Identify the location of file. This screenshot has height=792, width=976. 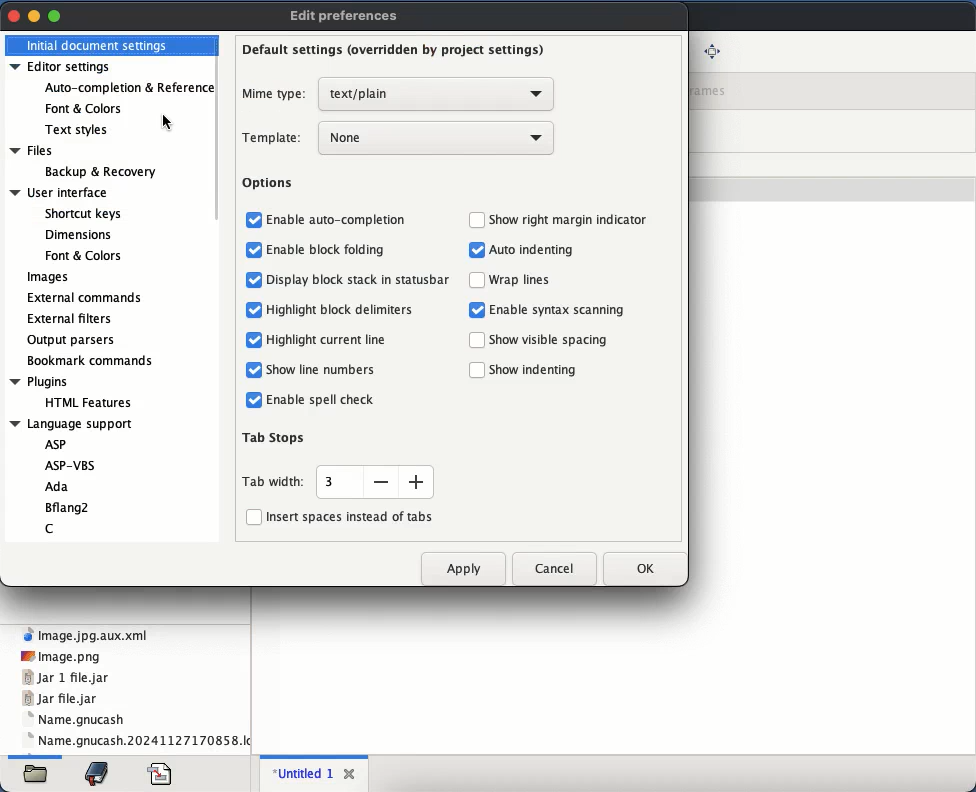
(37, 776).